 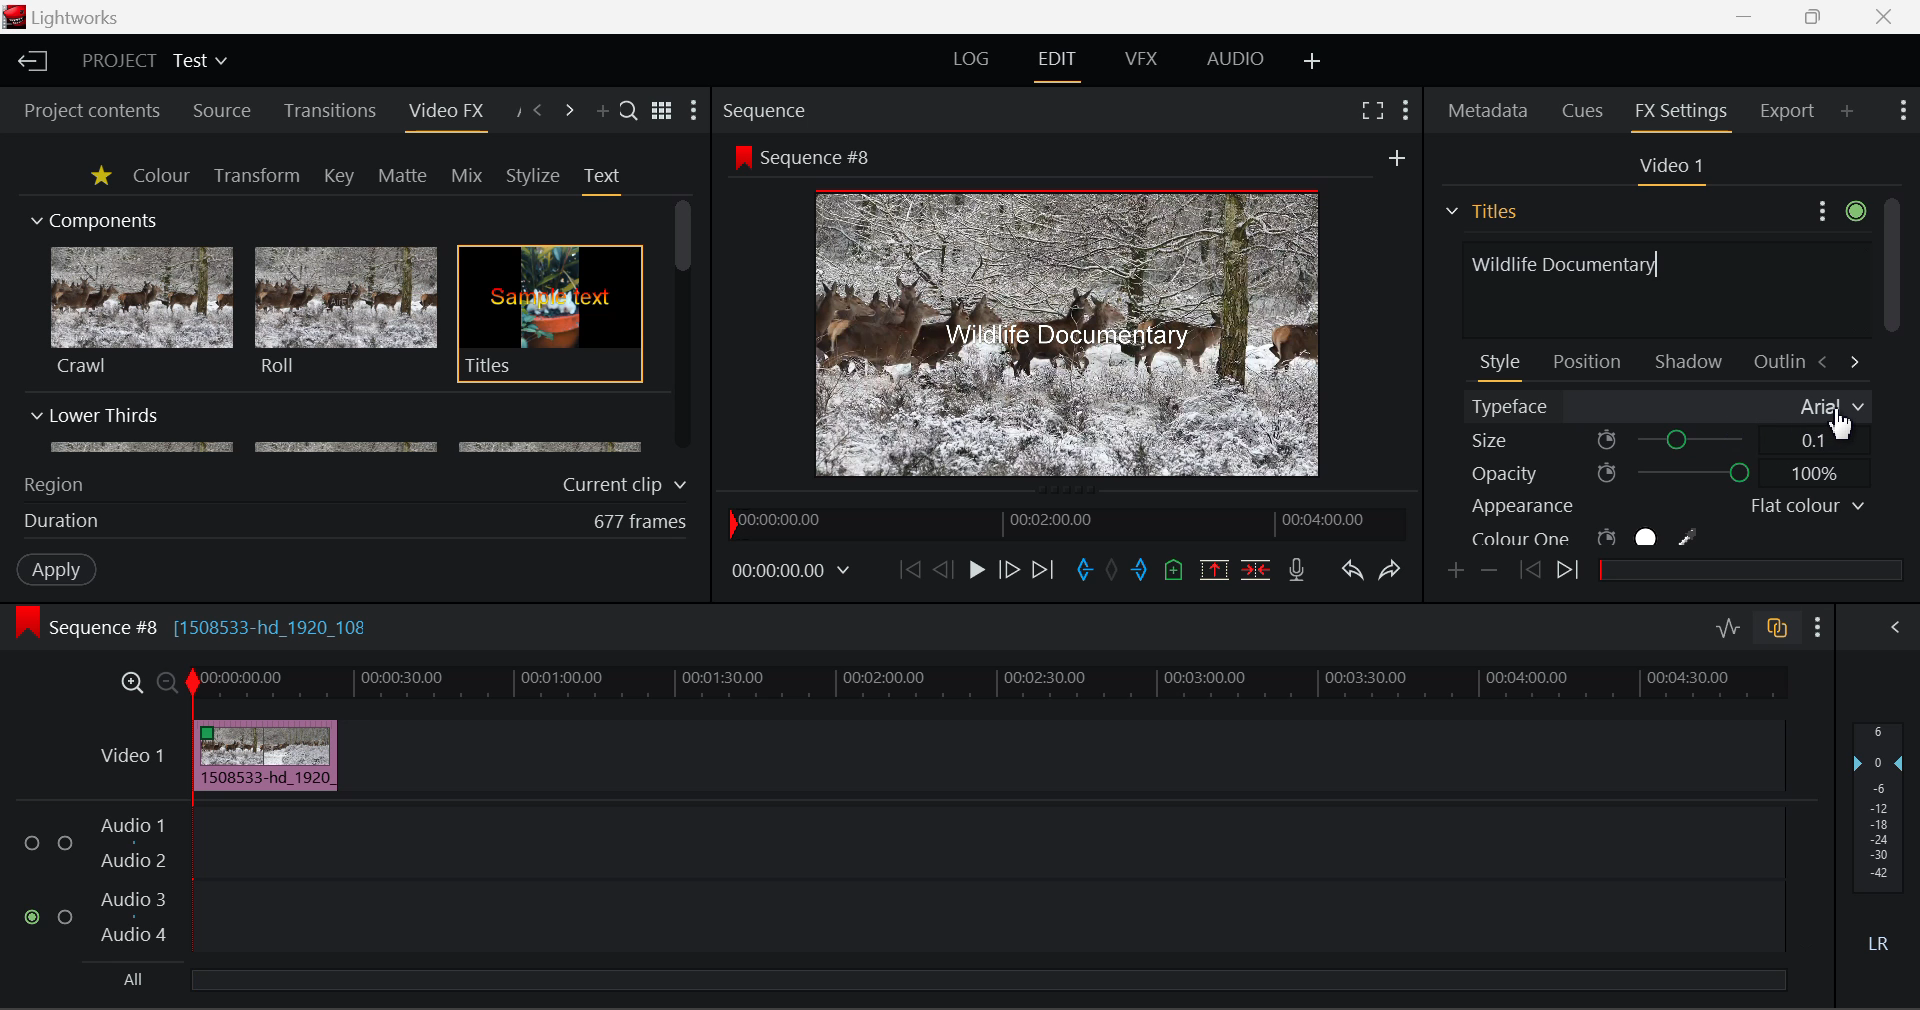 I want to click on Show Settings, so click(x=1819, y=628).